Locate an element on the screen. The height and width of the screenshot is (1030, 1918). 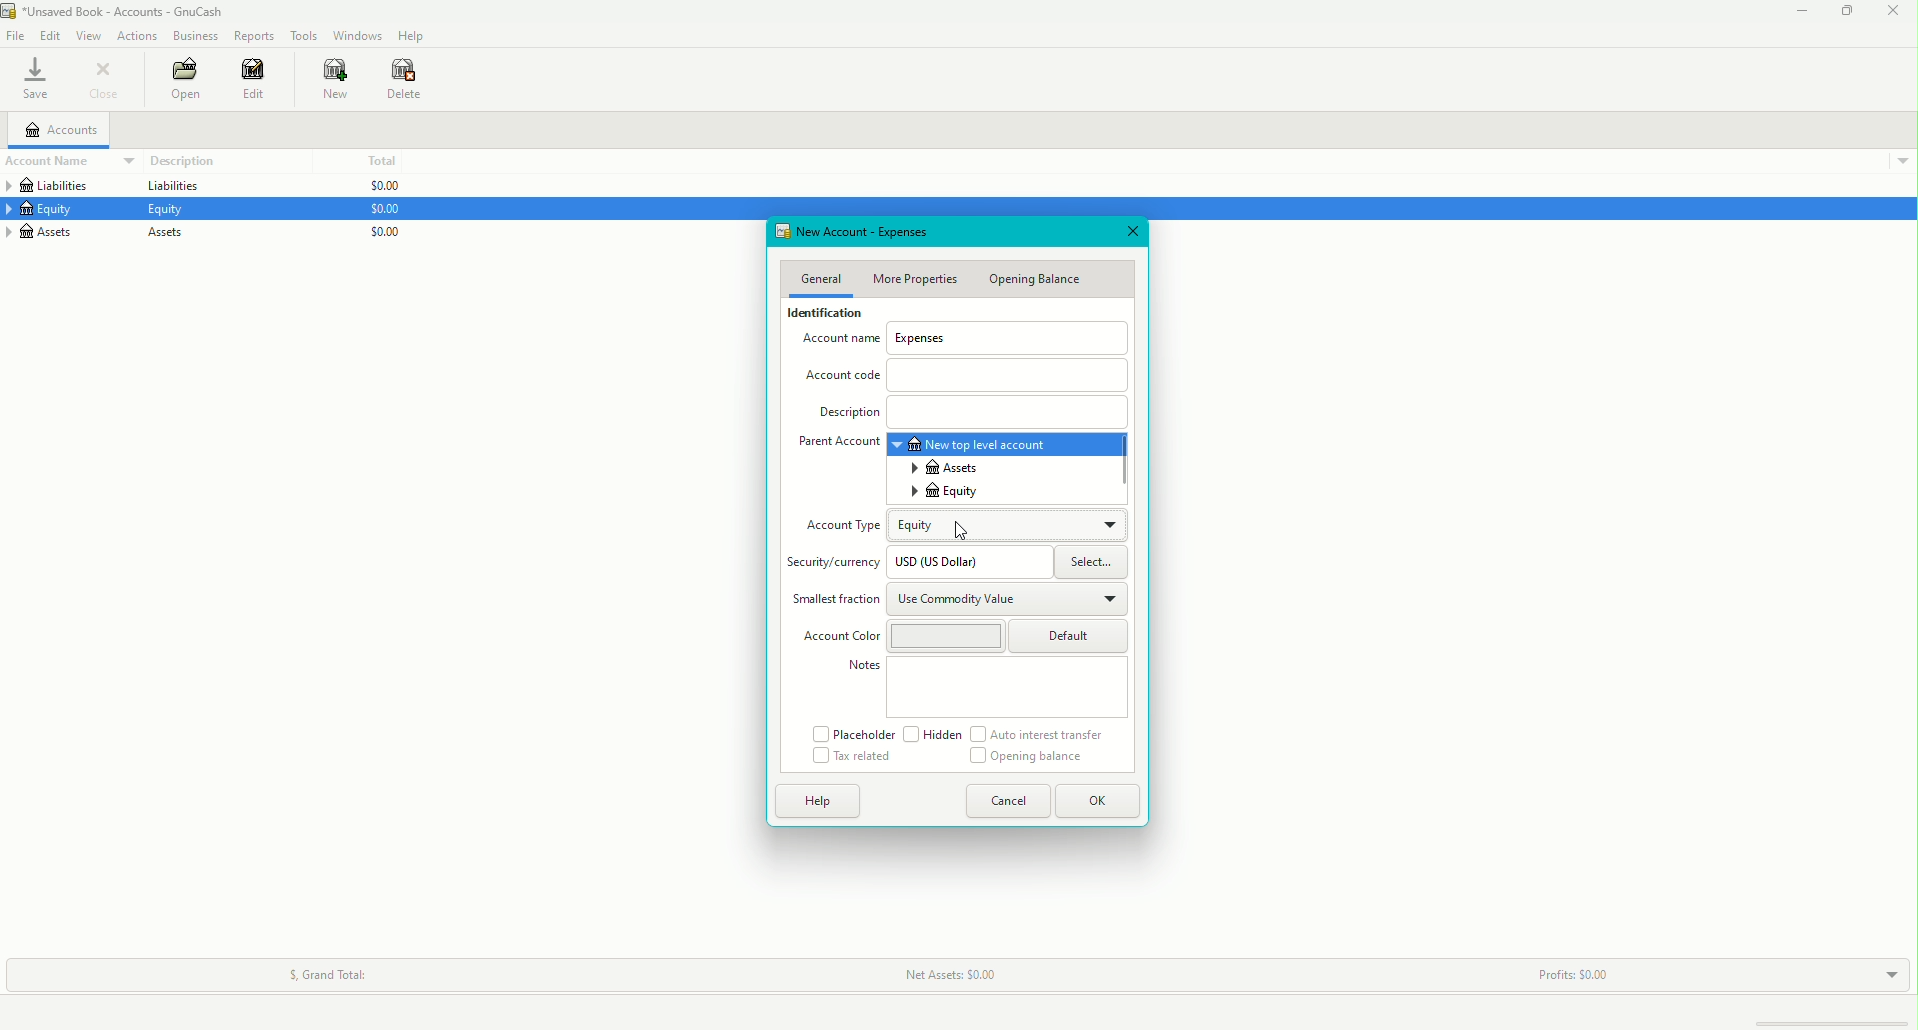
Grand Total is located at coordinates (326, 971).